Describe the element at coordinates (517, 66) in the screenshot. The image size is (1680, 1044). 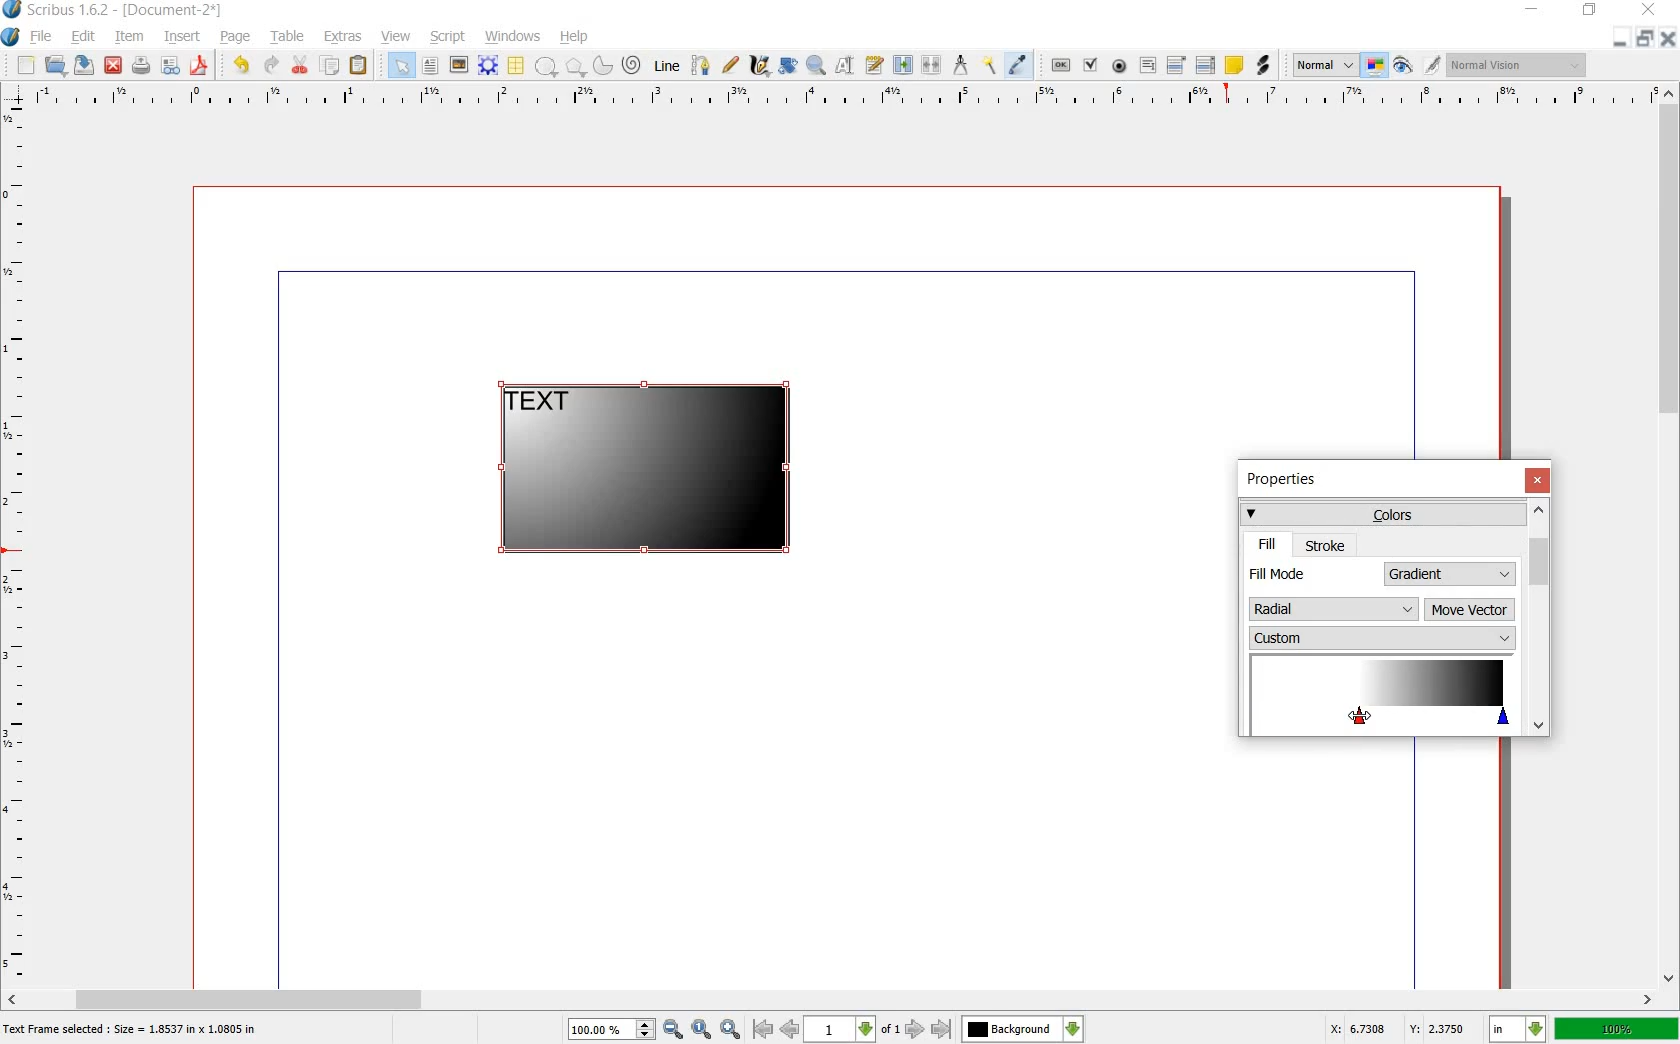
I see `table` at that location.